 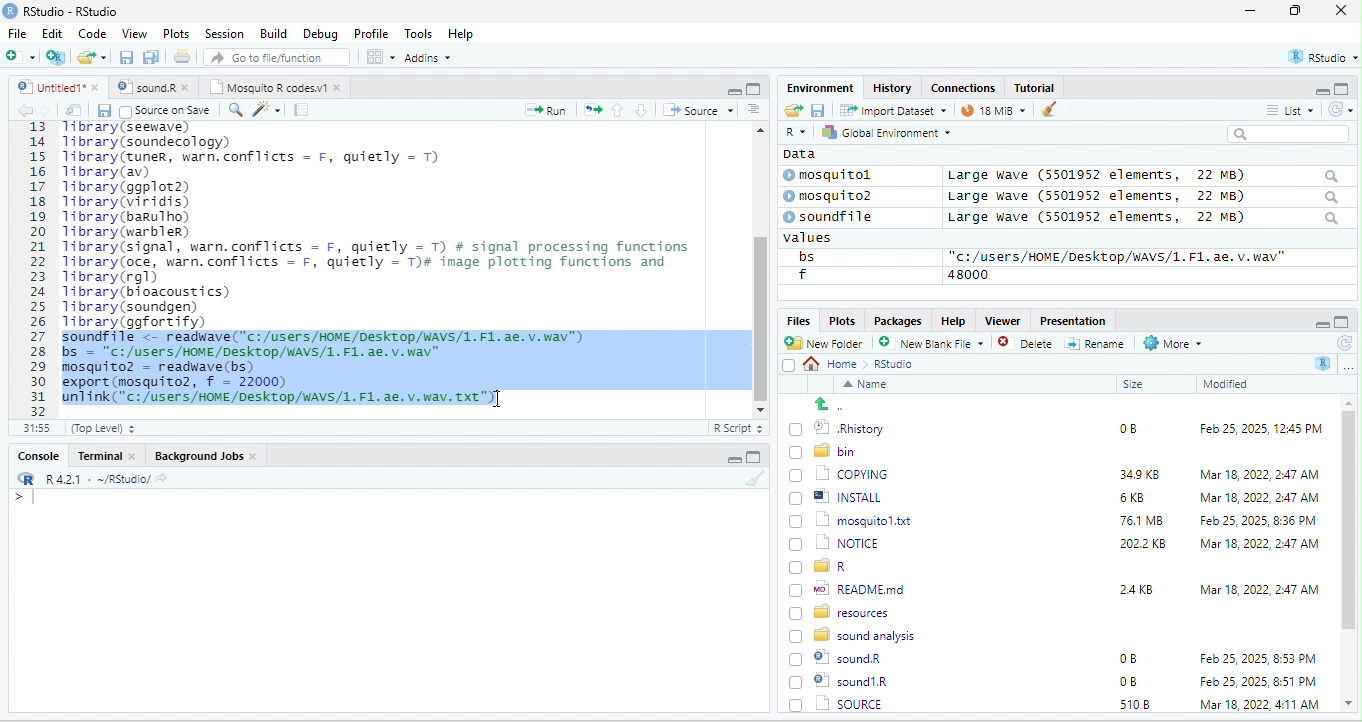 What do you see at coordinates (1314, 90) in the screenshot?
I see `minimize` at bounding box center [1314, 90].